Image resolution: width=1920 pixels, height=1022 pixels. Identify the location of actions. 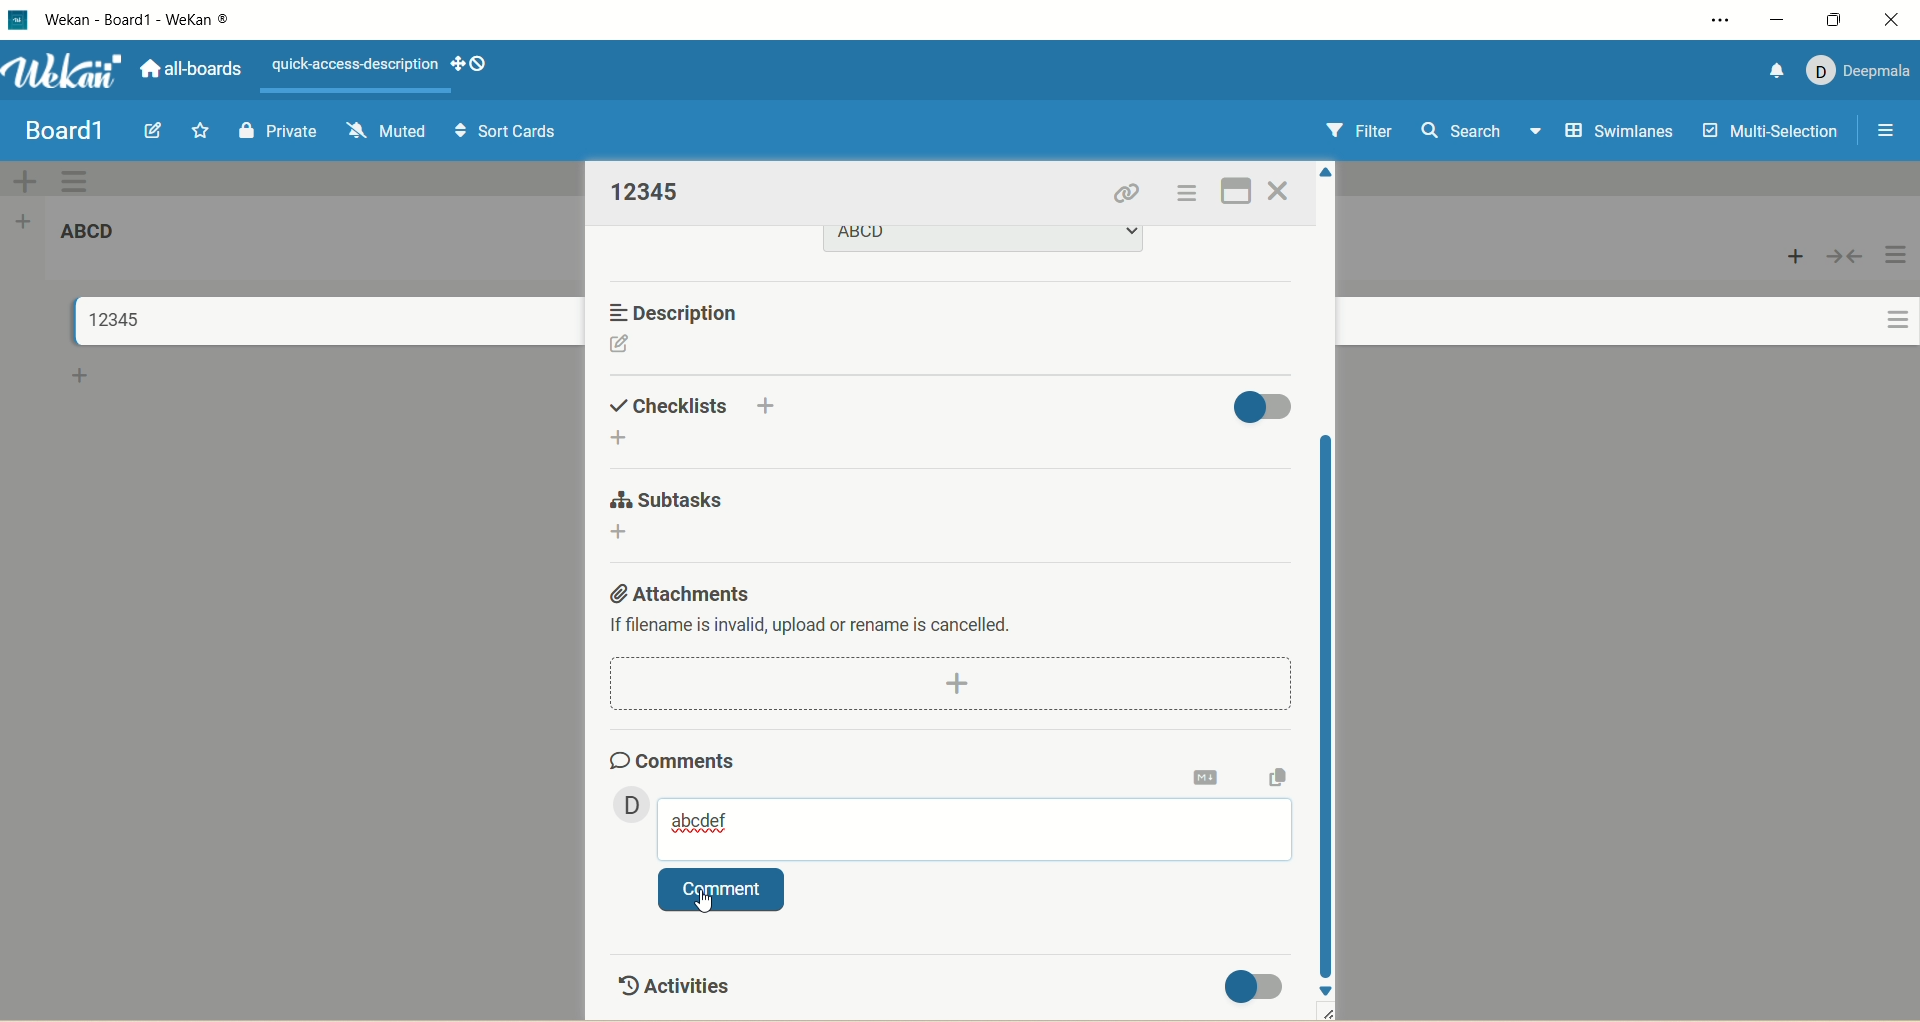
(1183, 197).